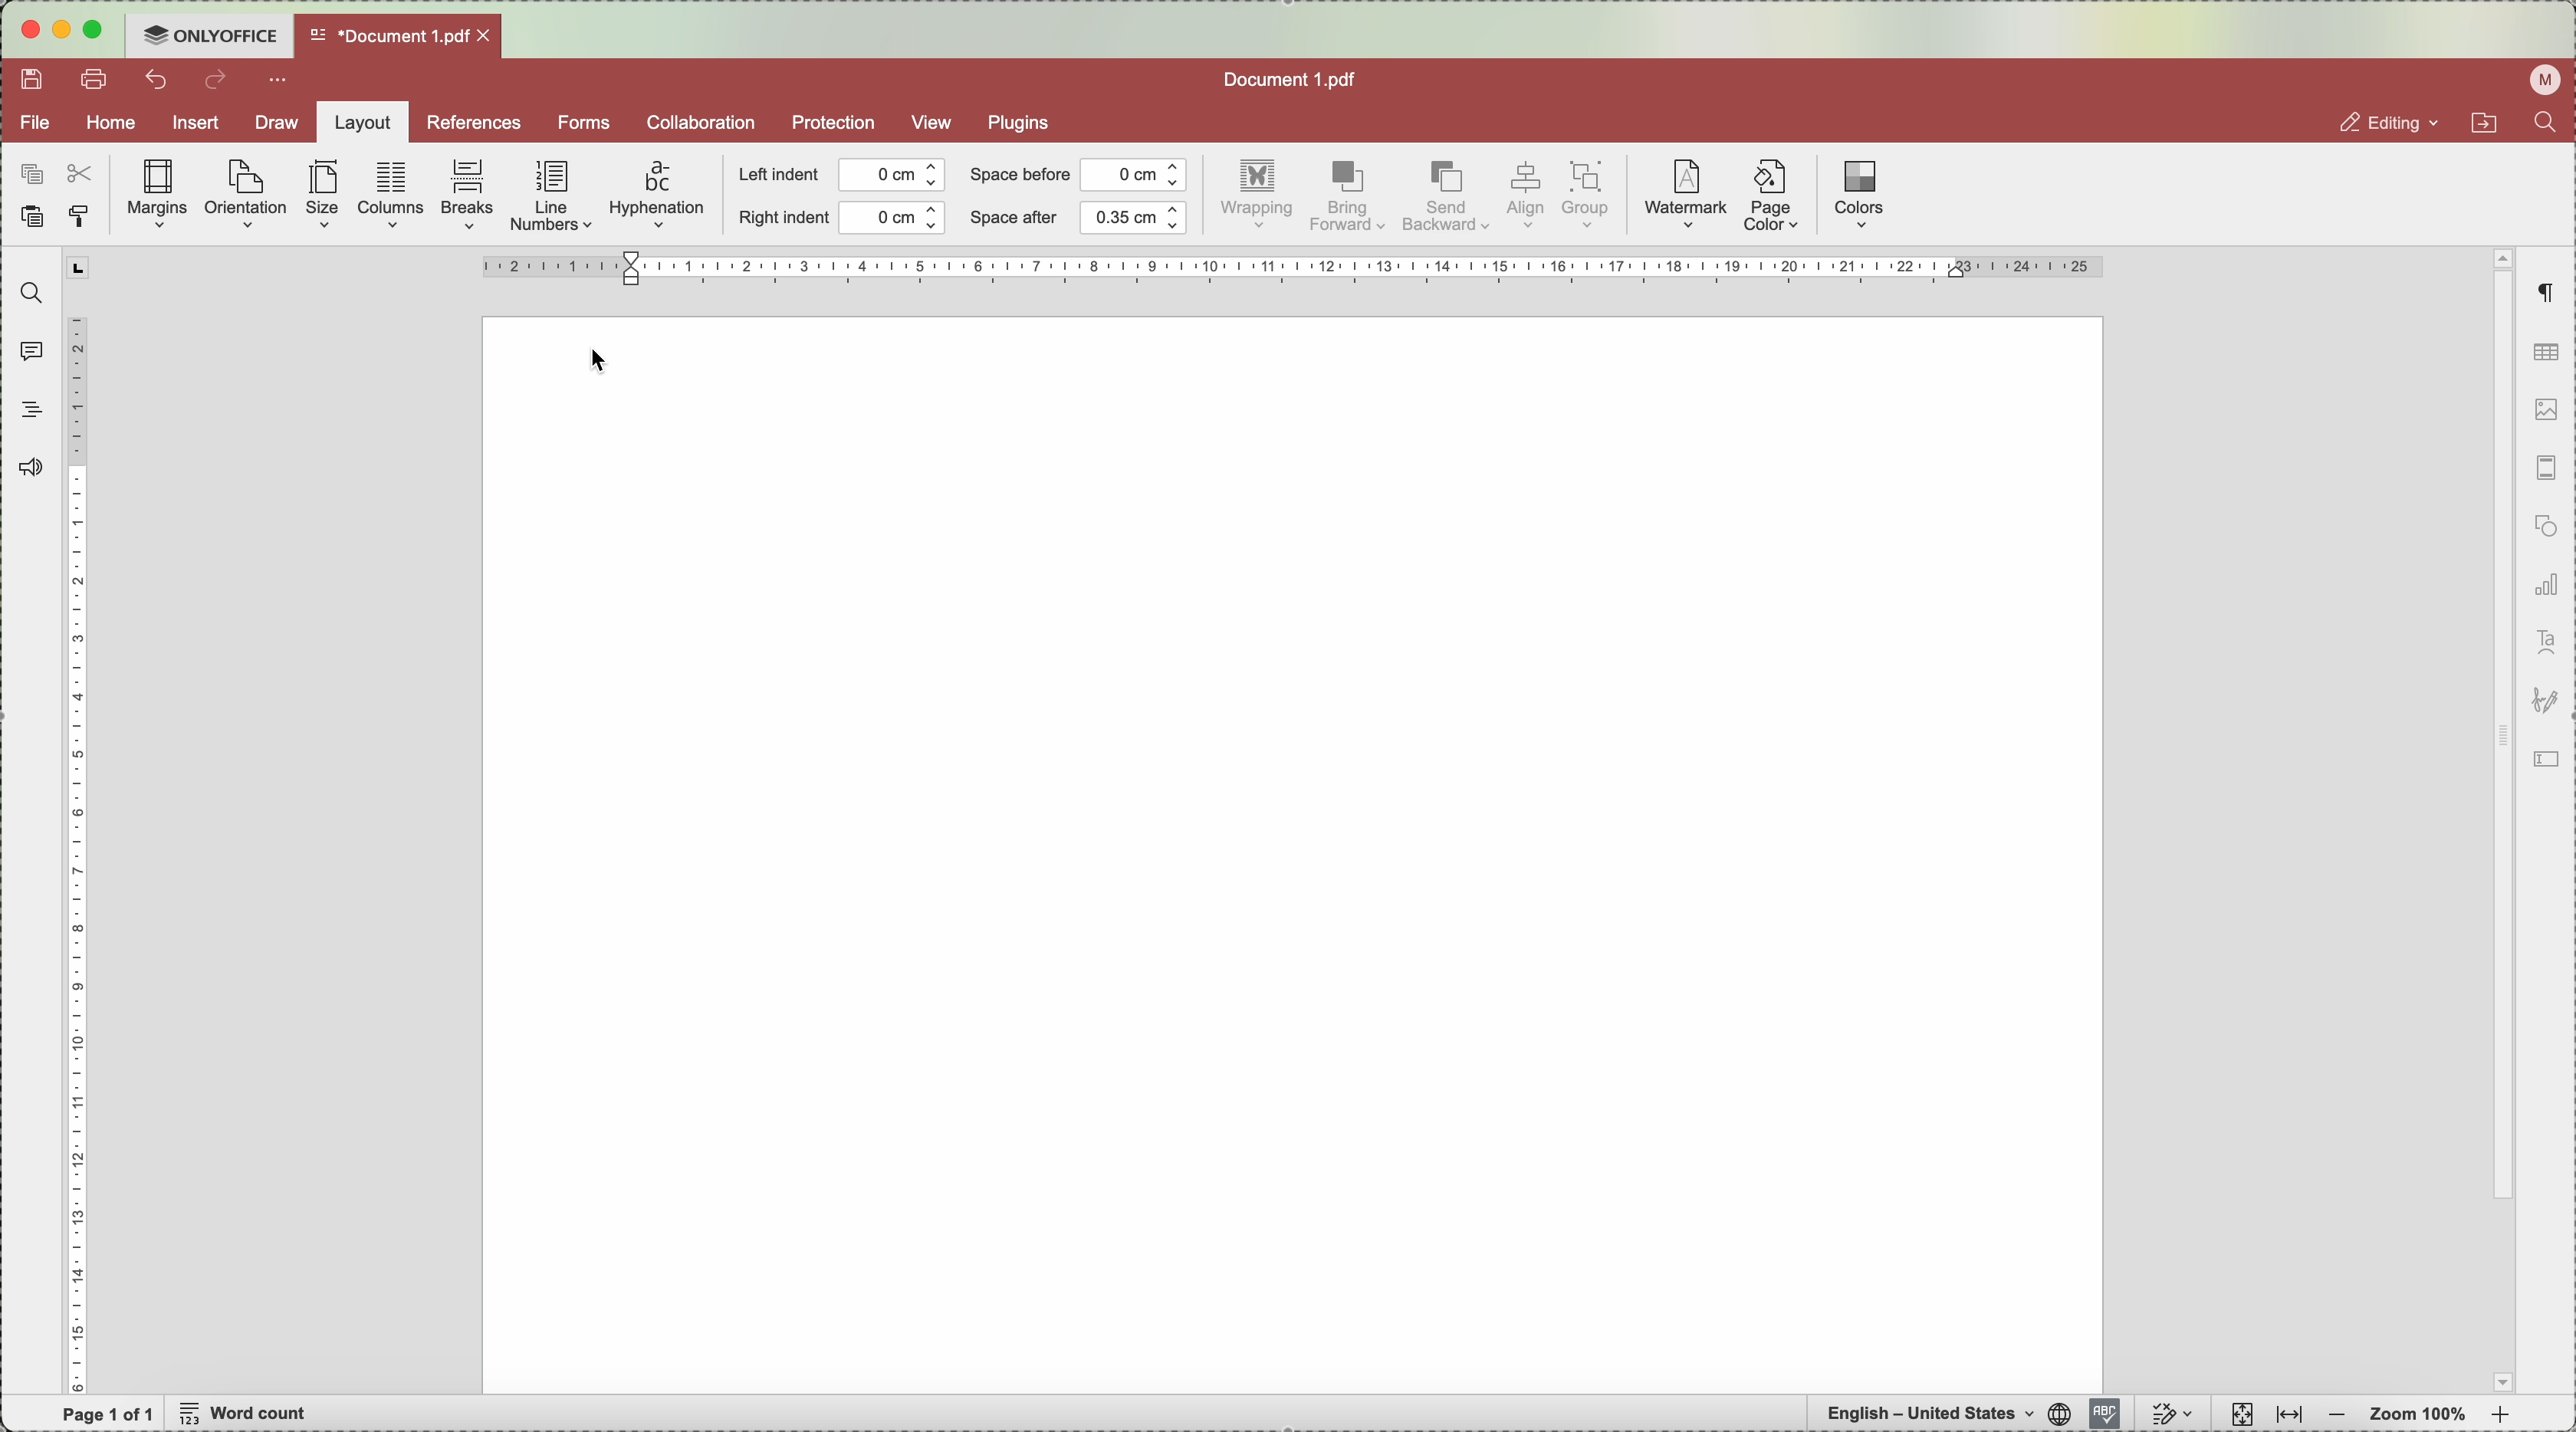 The image size is (2576, 1432). What do you see at coordinates (2173, 1414) in the screenshot?
I see `track changes` at bounding box center [2173, 1414].